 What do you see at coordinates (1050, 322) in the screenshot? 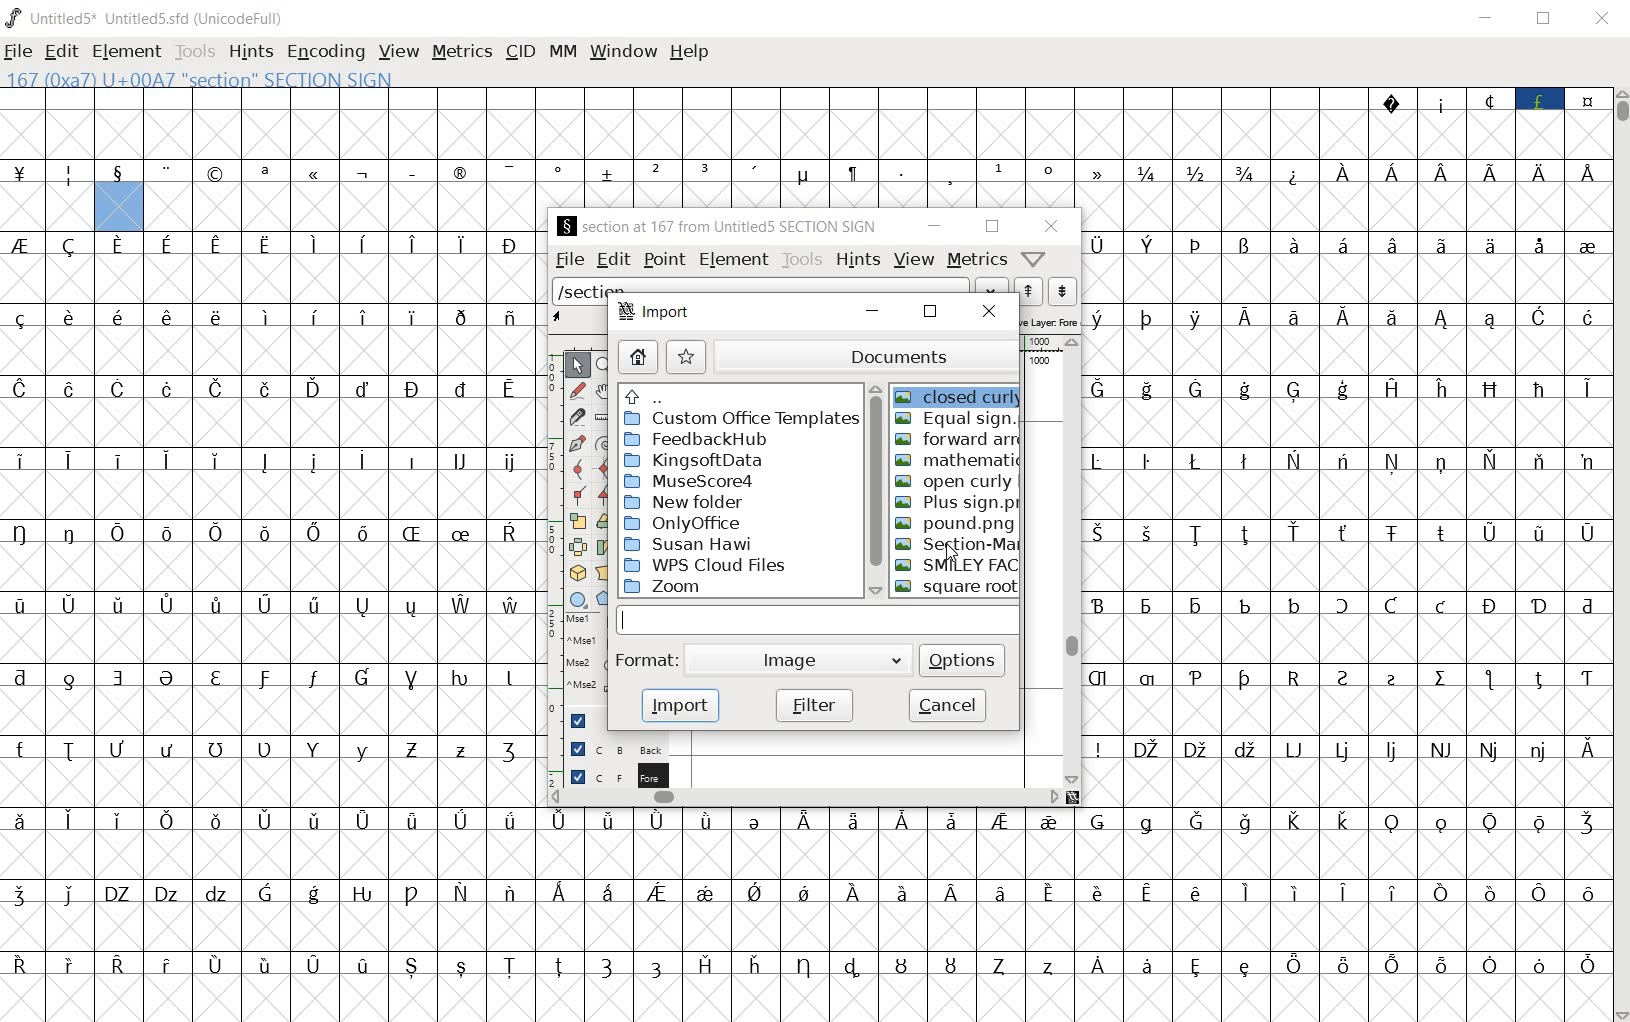
I see `active layer` at bounding box center [1050, 322].